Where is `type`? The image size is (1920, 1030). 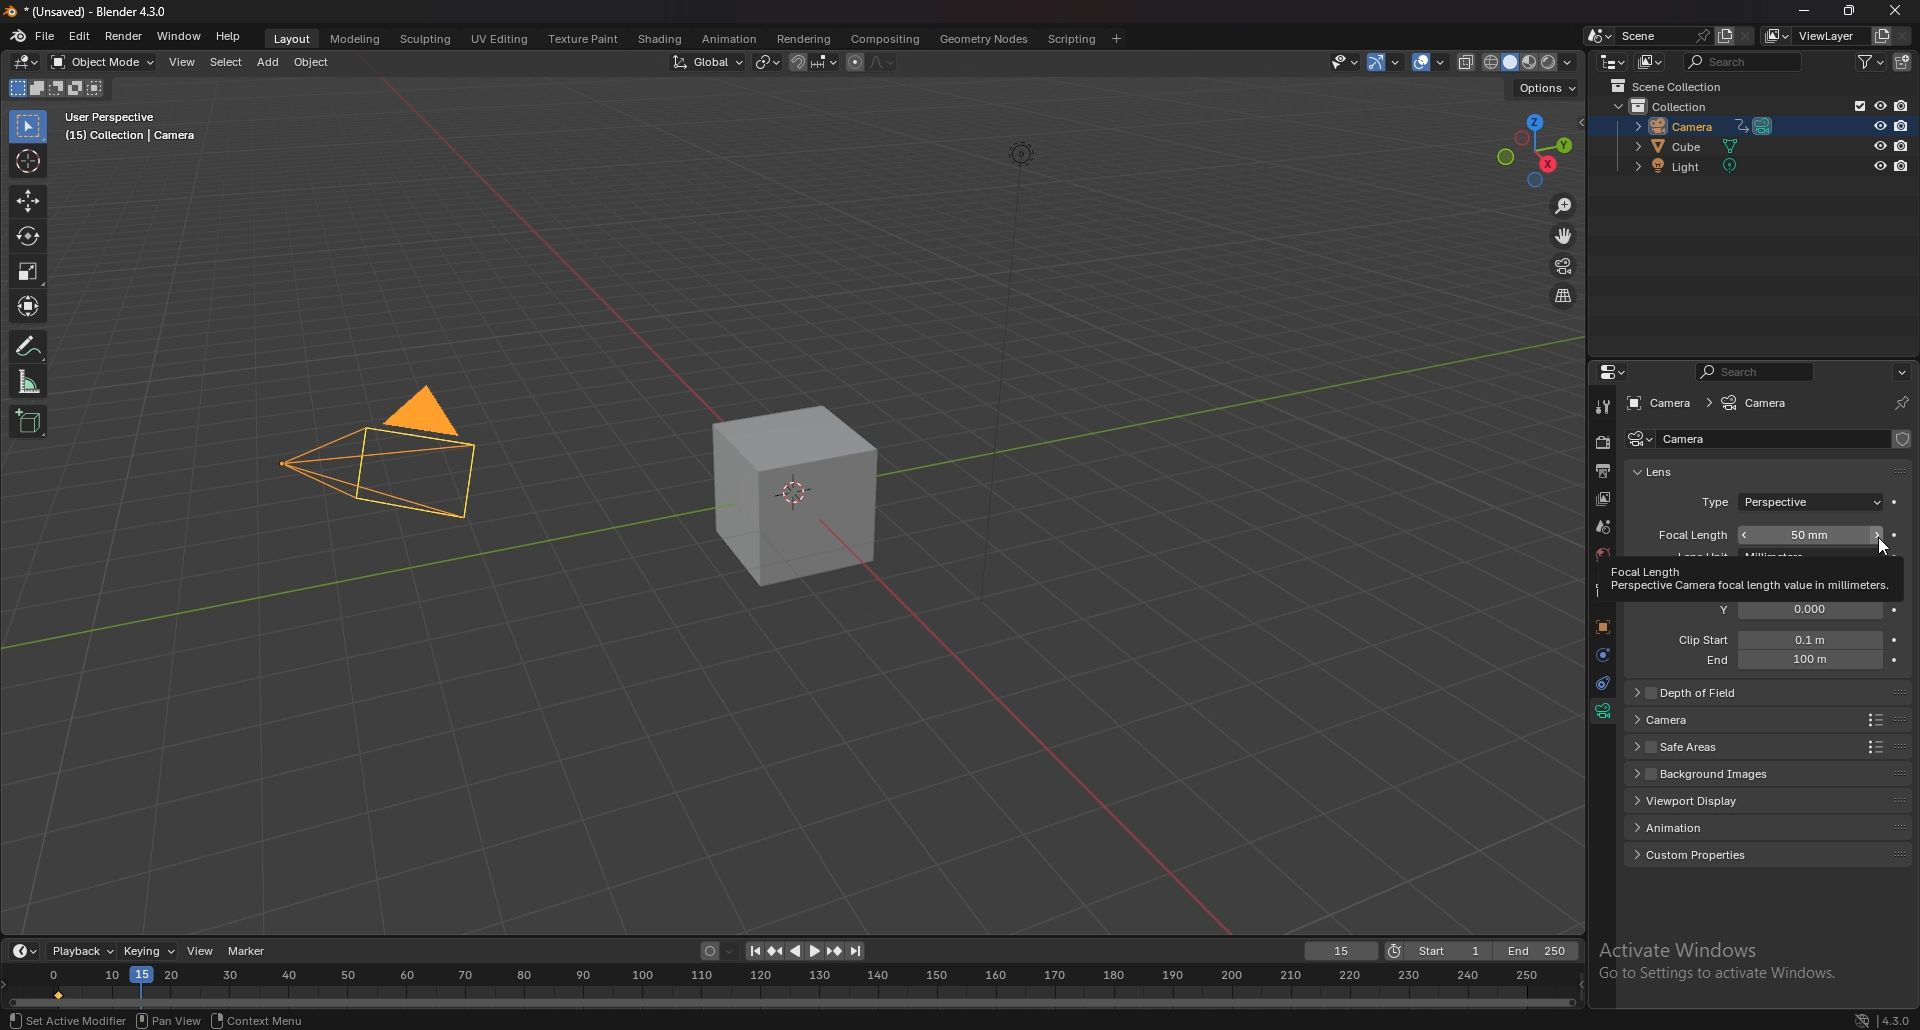
type is located at coordinates (1791, 504).